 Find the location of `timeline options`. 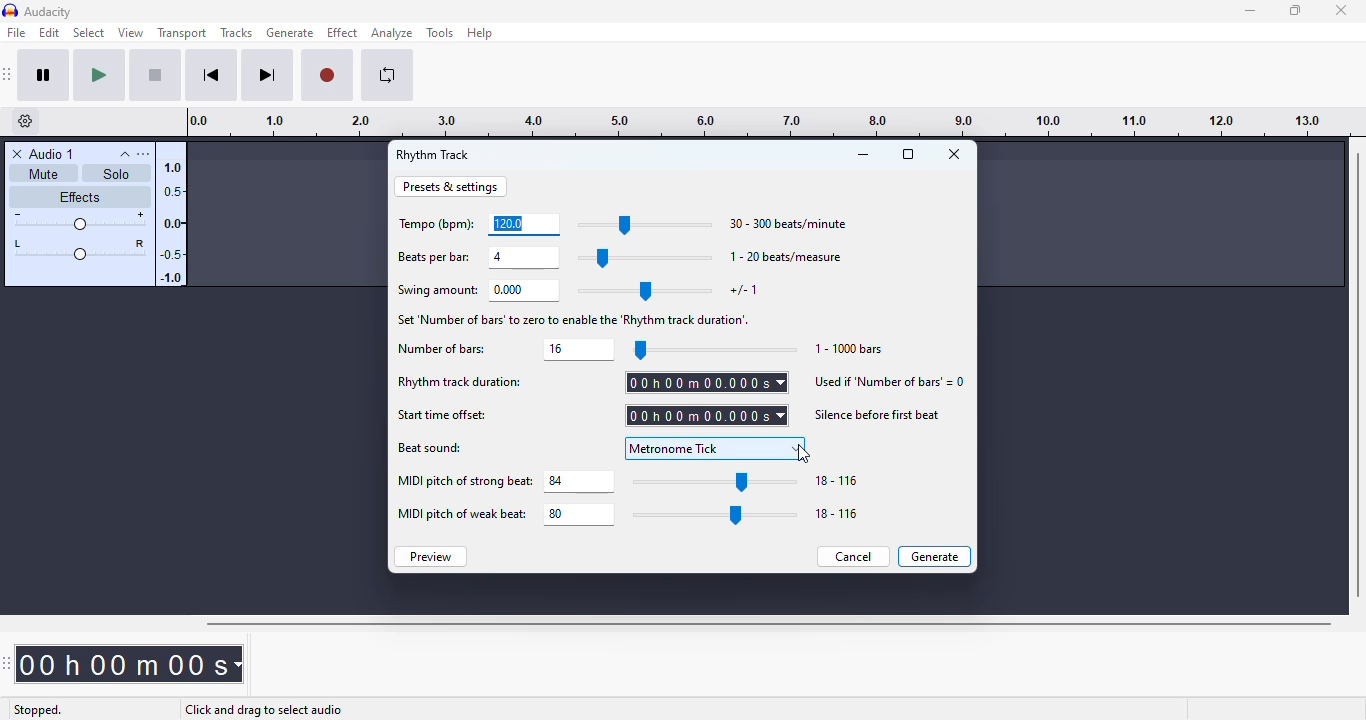

timeline options is located at coordinates (26, 121).